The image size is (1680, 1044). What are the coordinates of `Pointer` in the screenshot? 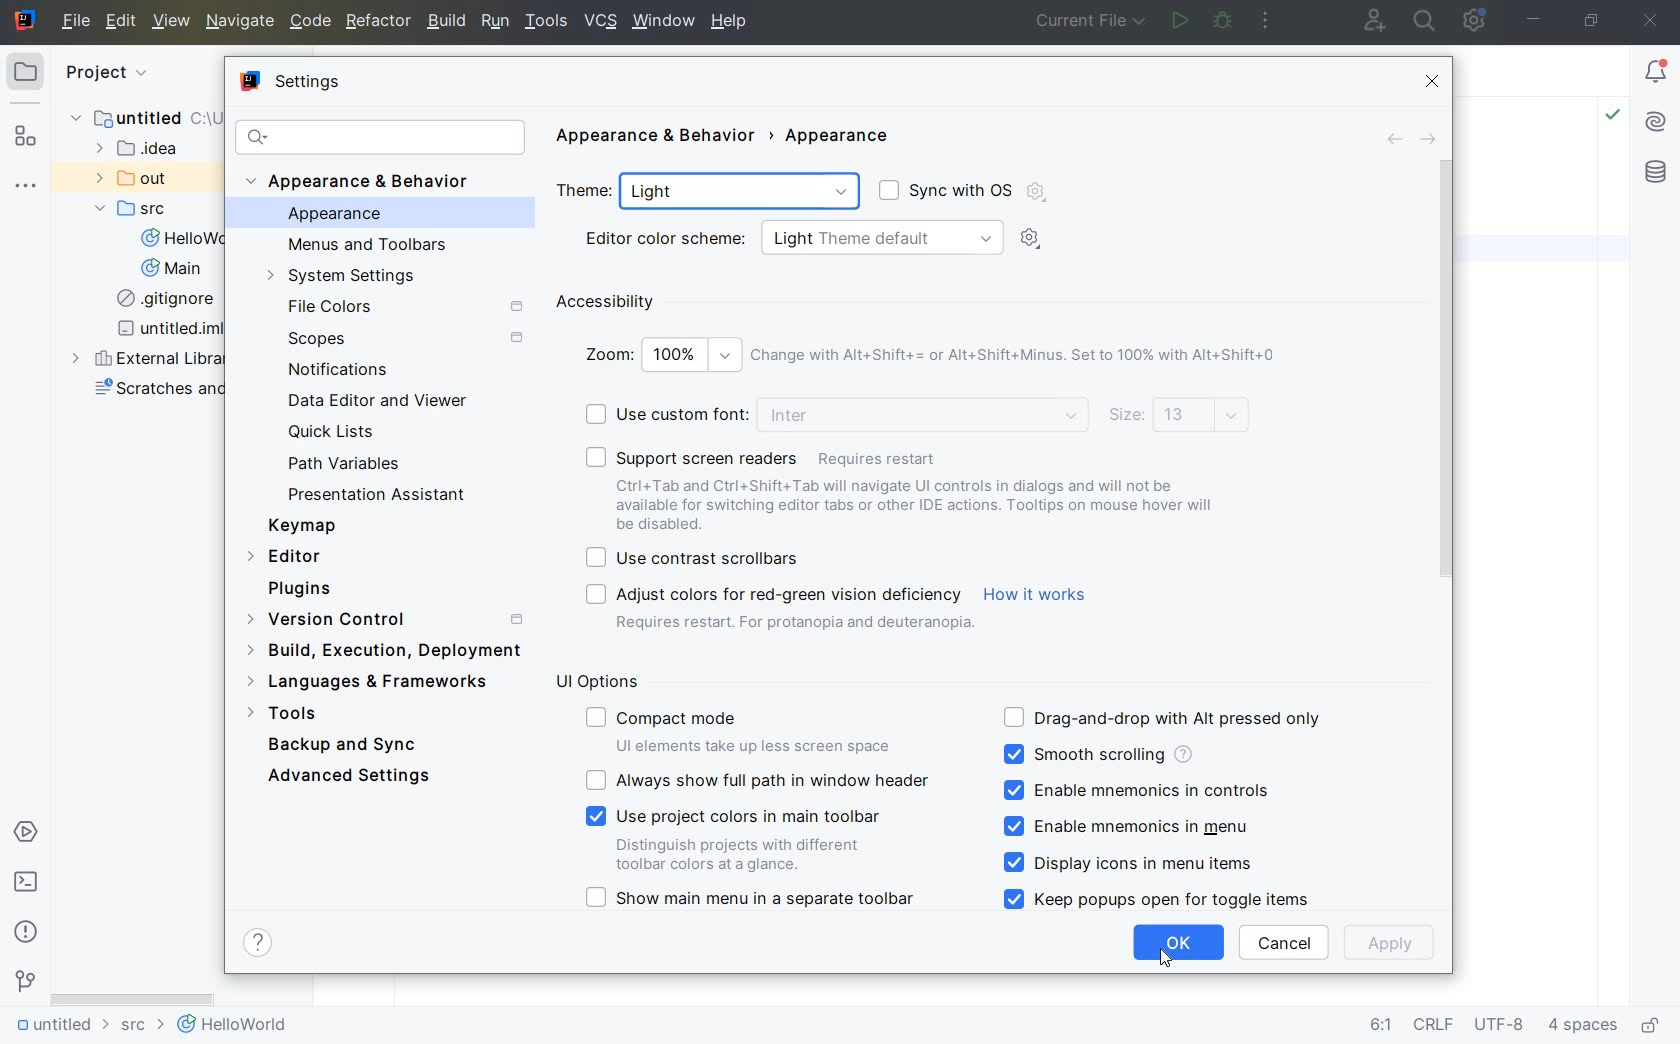 It's located at (1169, 962).